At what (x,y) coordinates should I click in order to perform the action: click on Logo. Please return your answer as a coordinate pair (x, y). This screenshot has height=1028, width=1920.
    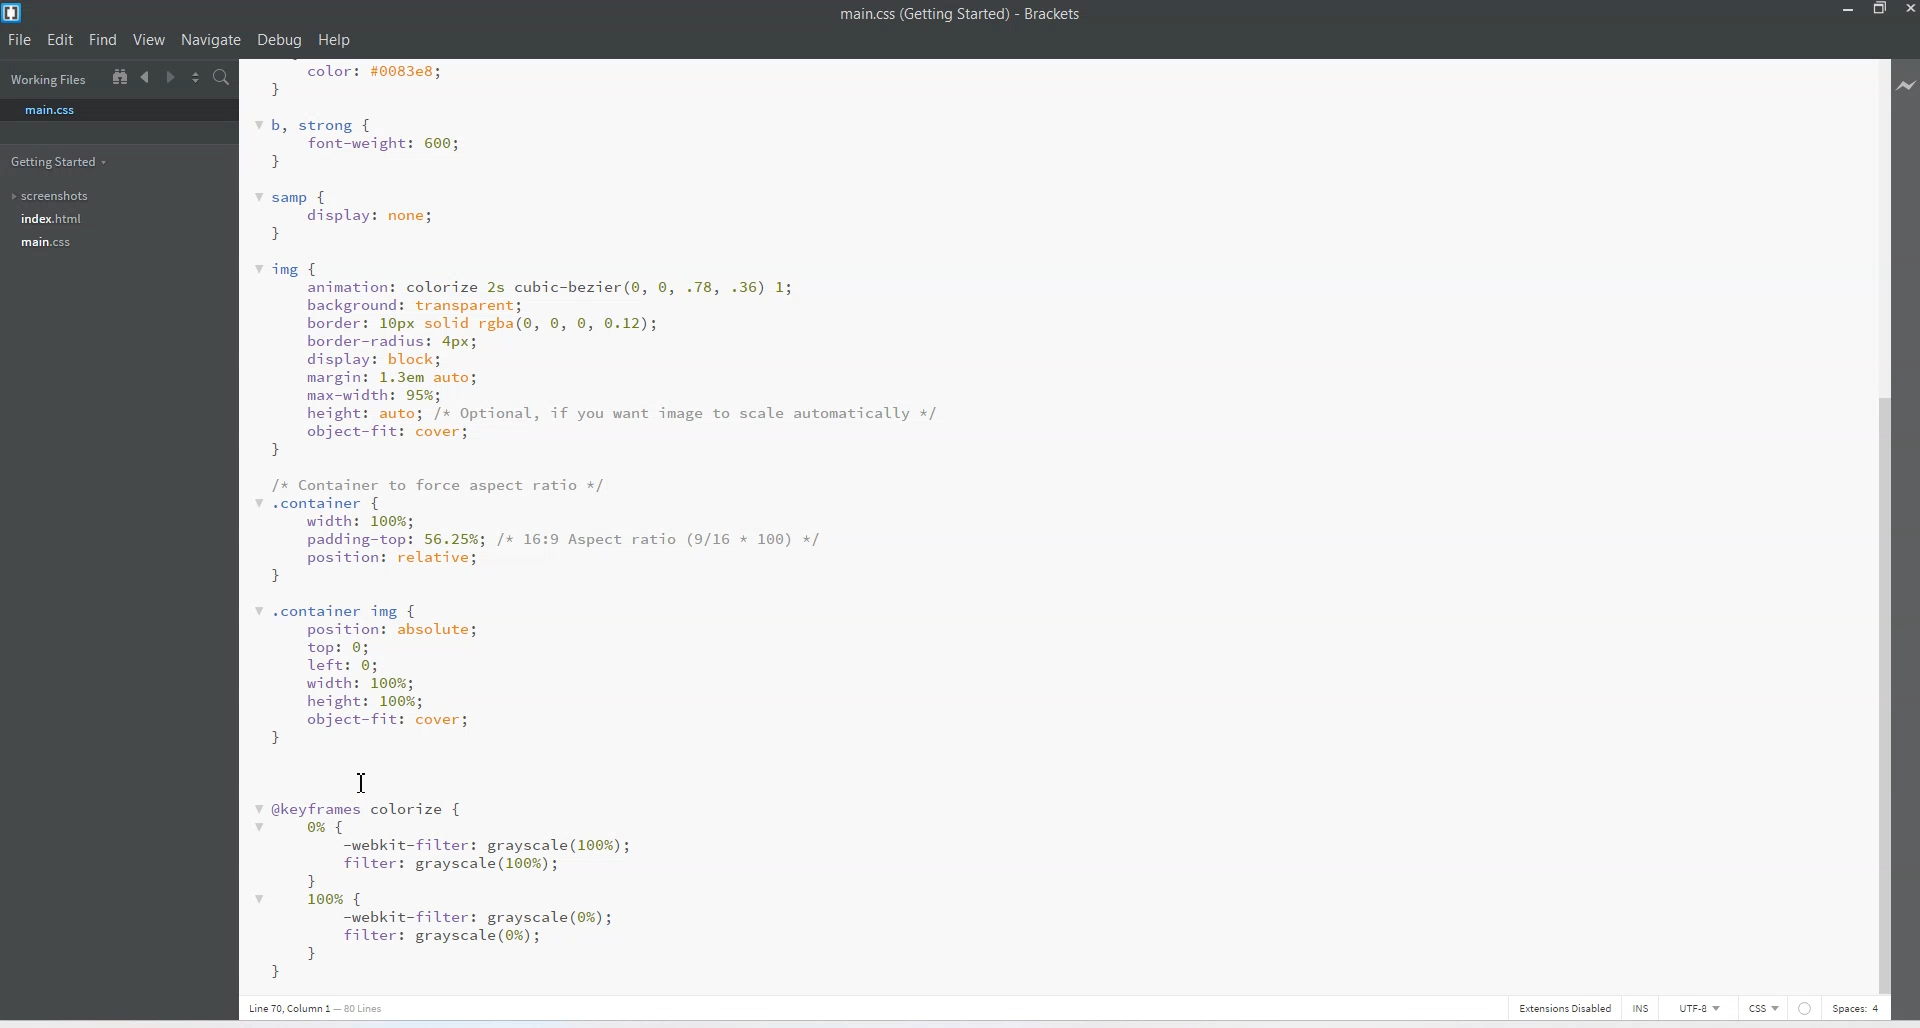
    Looking at the image, I should click on (14, 13).